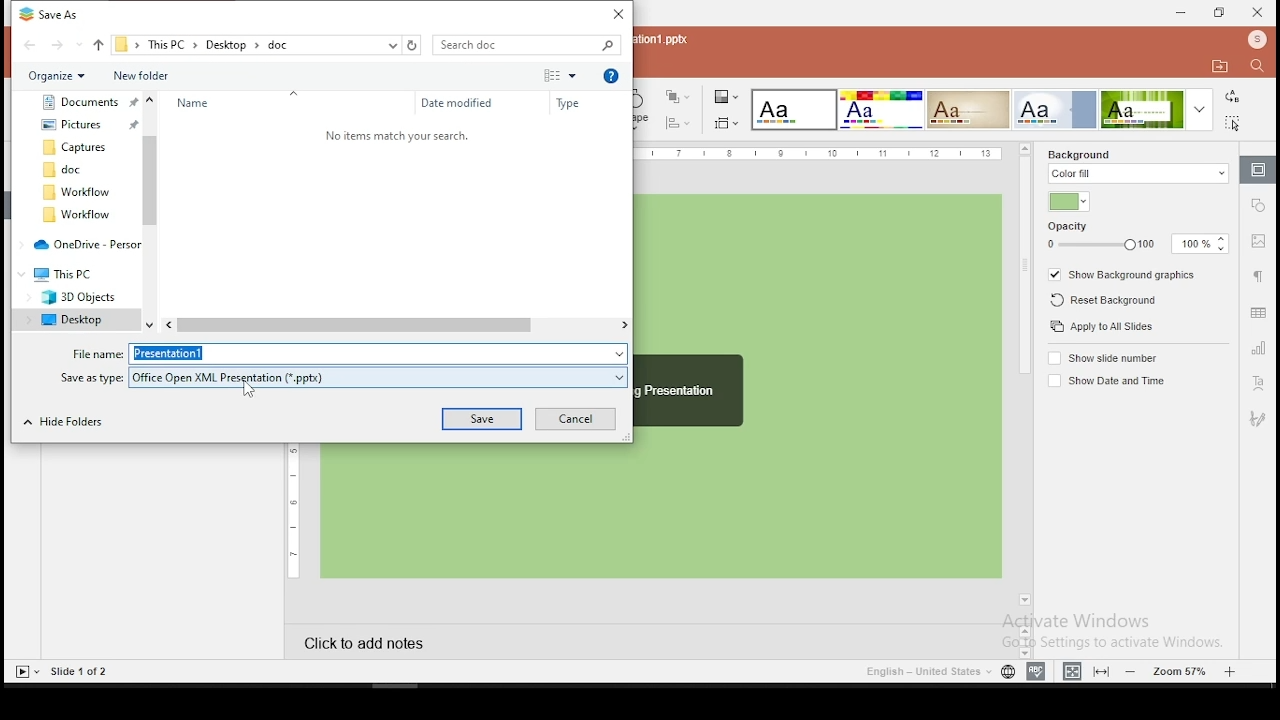 This screenshot has height=720, width=1280. I want to click on go back, so click(30, 44).